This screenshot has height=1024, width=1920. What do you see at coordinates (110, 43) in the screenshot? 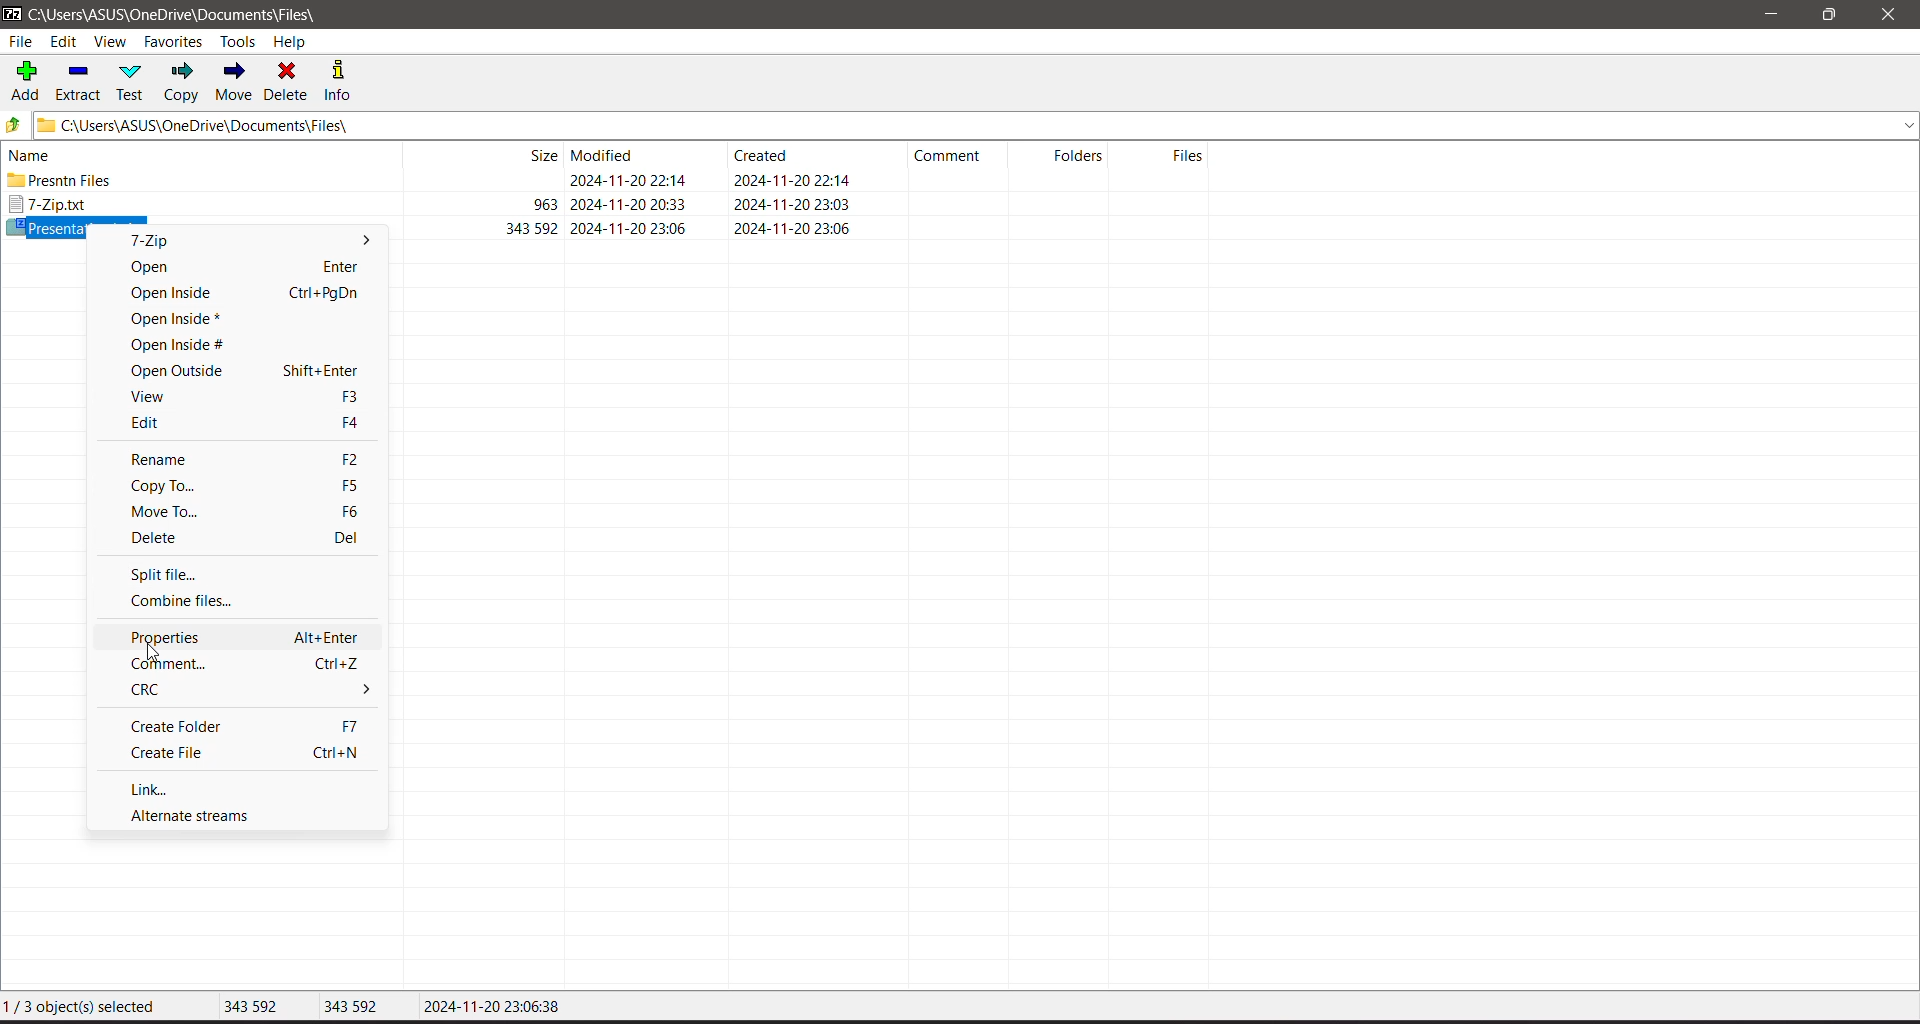
I see `View` at bounding box center [110, 43].